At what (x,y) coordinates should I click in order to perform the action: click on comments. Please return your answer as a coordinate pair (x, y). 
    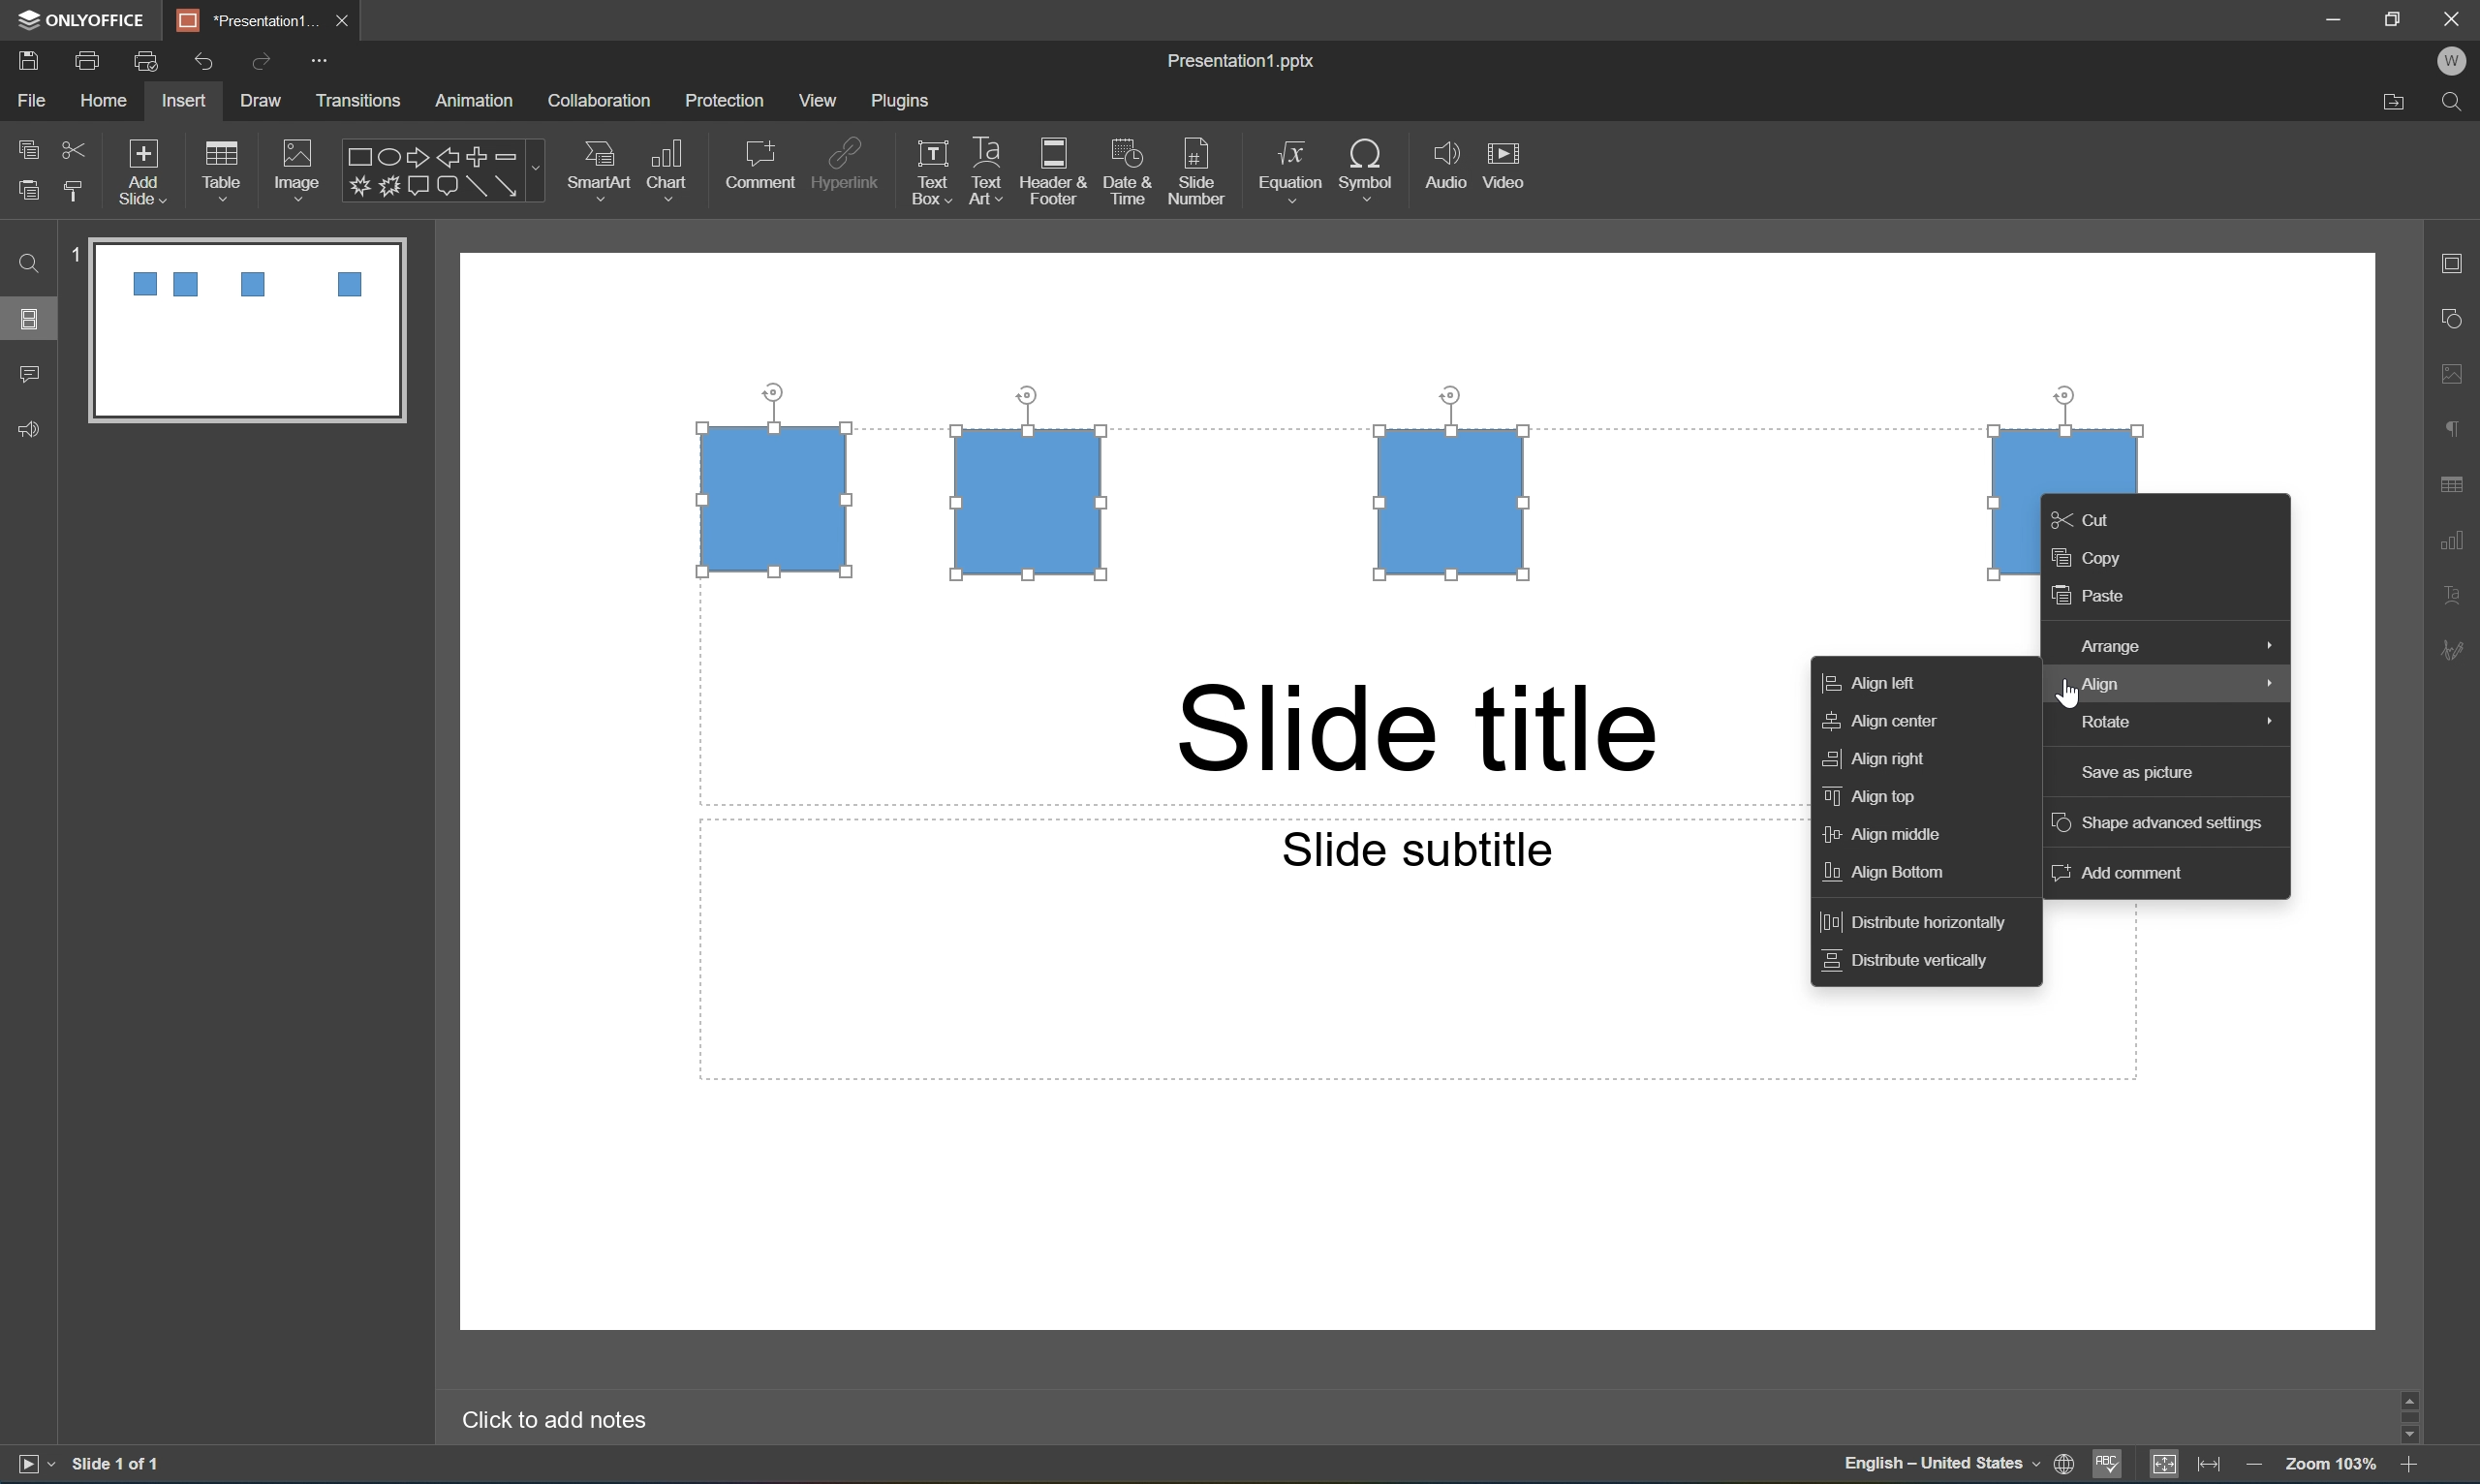
    Looking at the image, I should click on (28, 374).